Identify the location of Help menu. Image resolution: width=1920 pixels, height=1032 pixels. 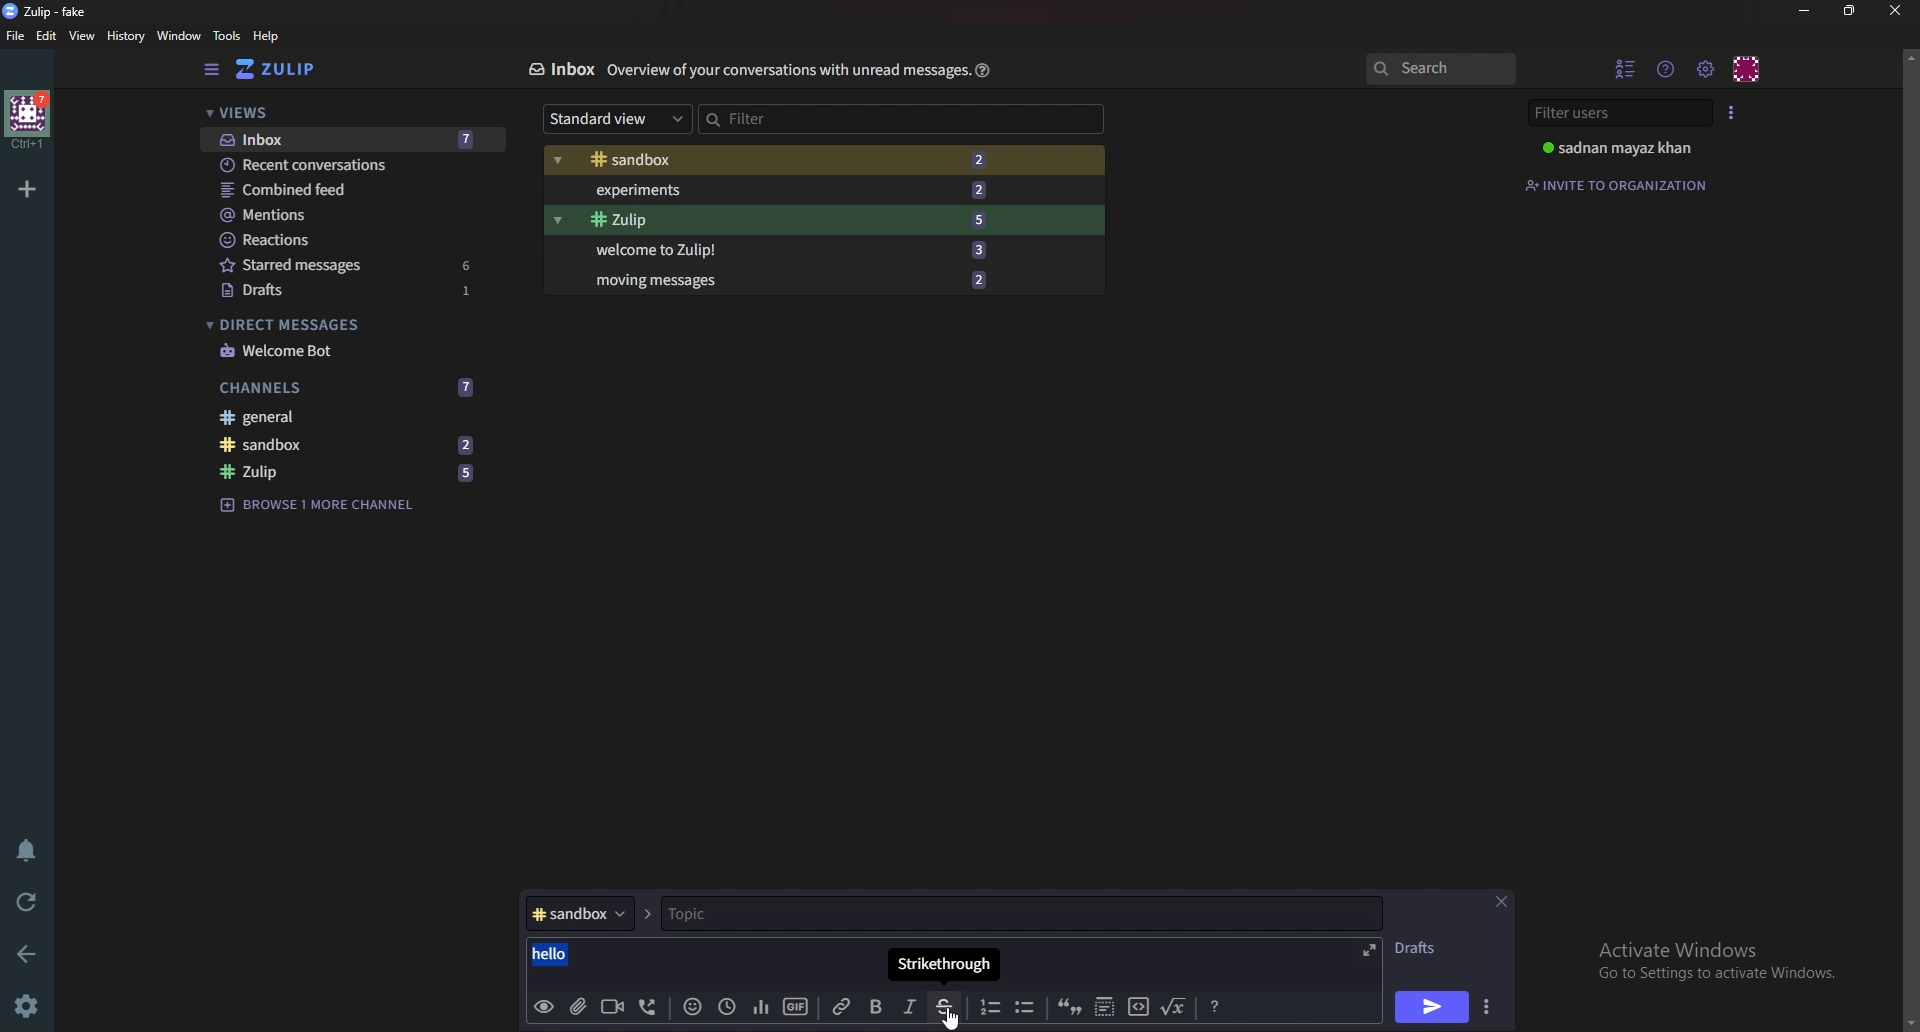
(1668, 68).